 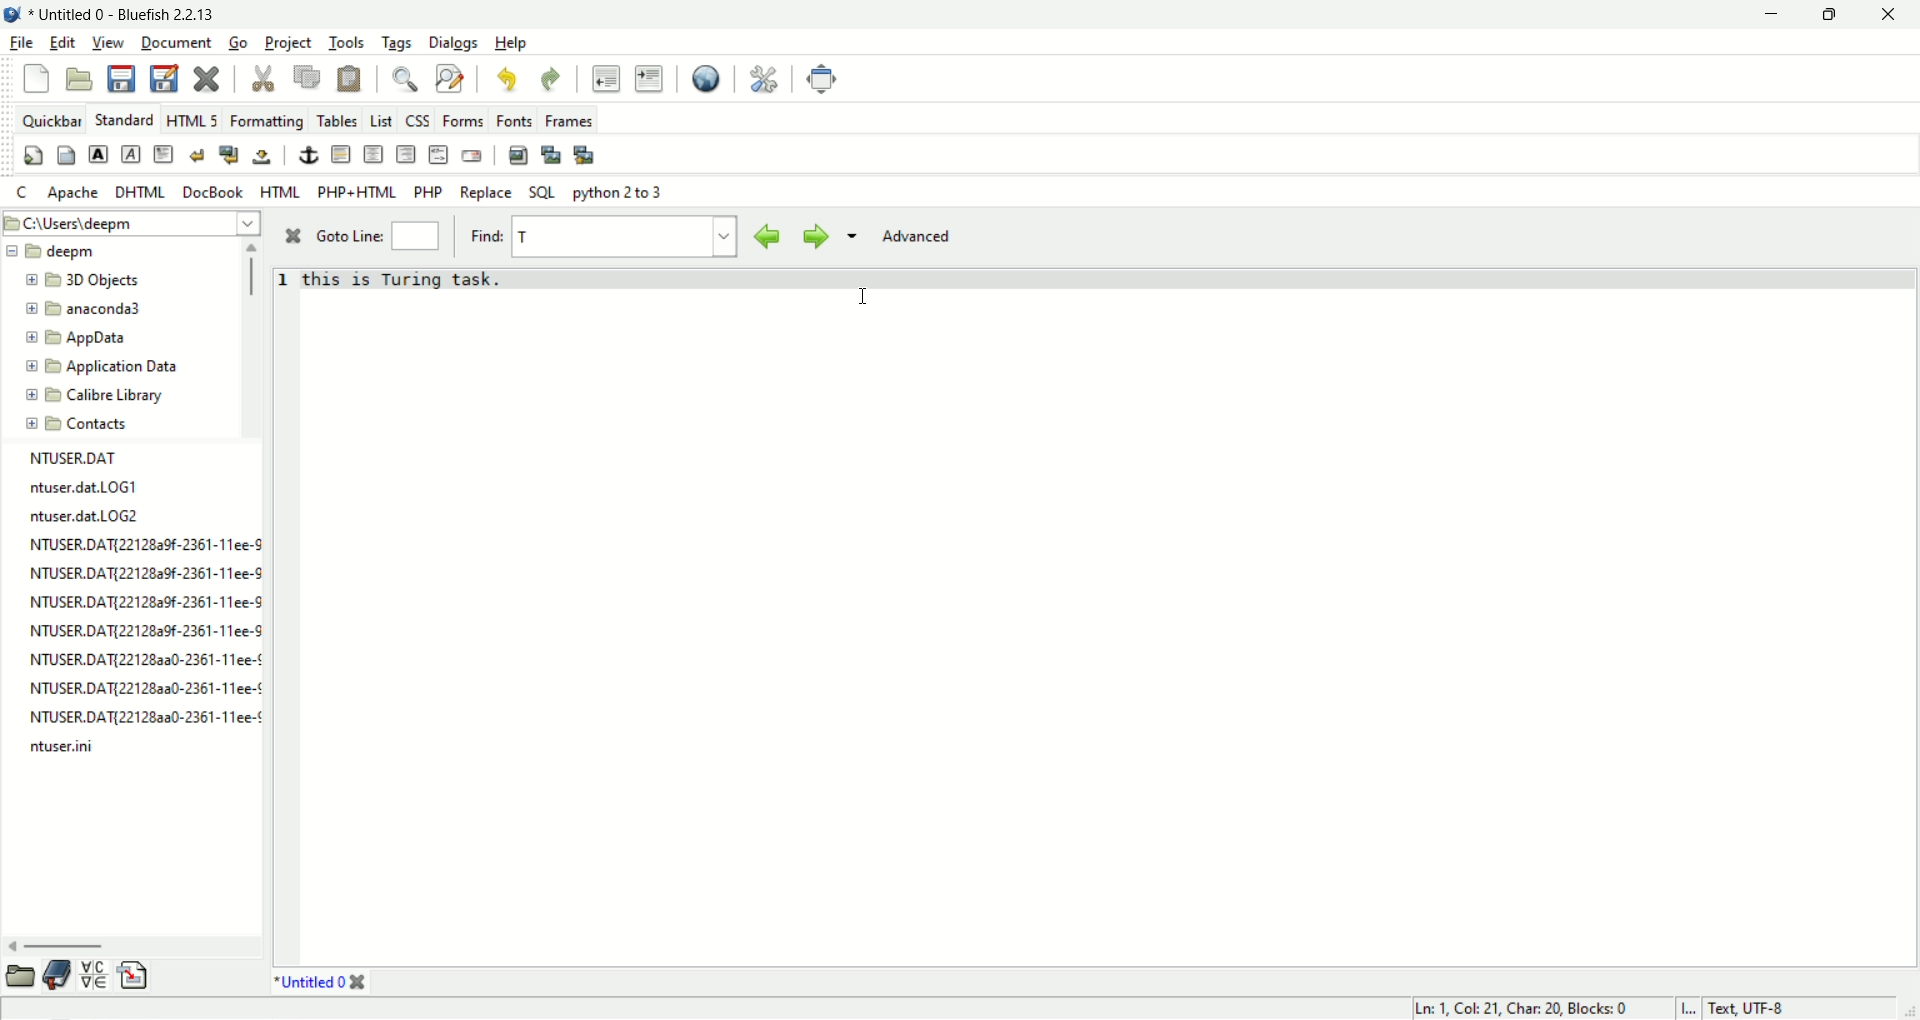 I want to click on folder name, so click(x=92, y=282).